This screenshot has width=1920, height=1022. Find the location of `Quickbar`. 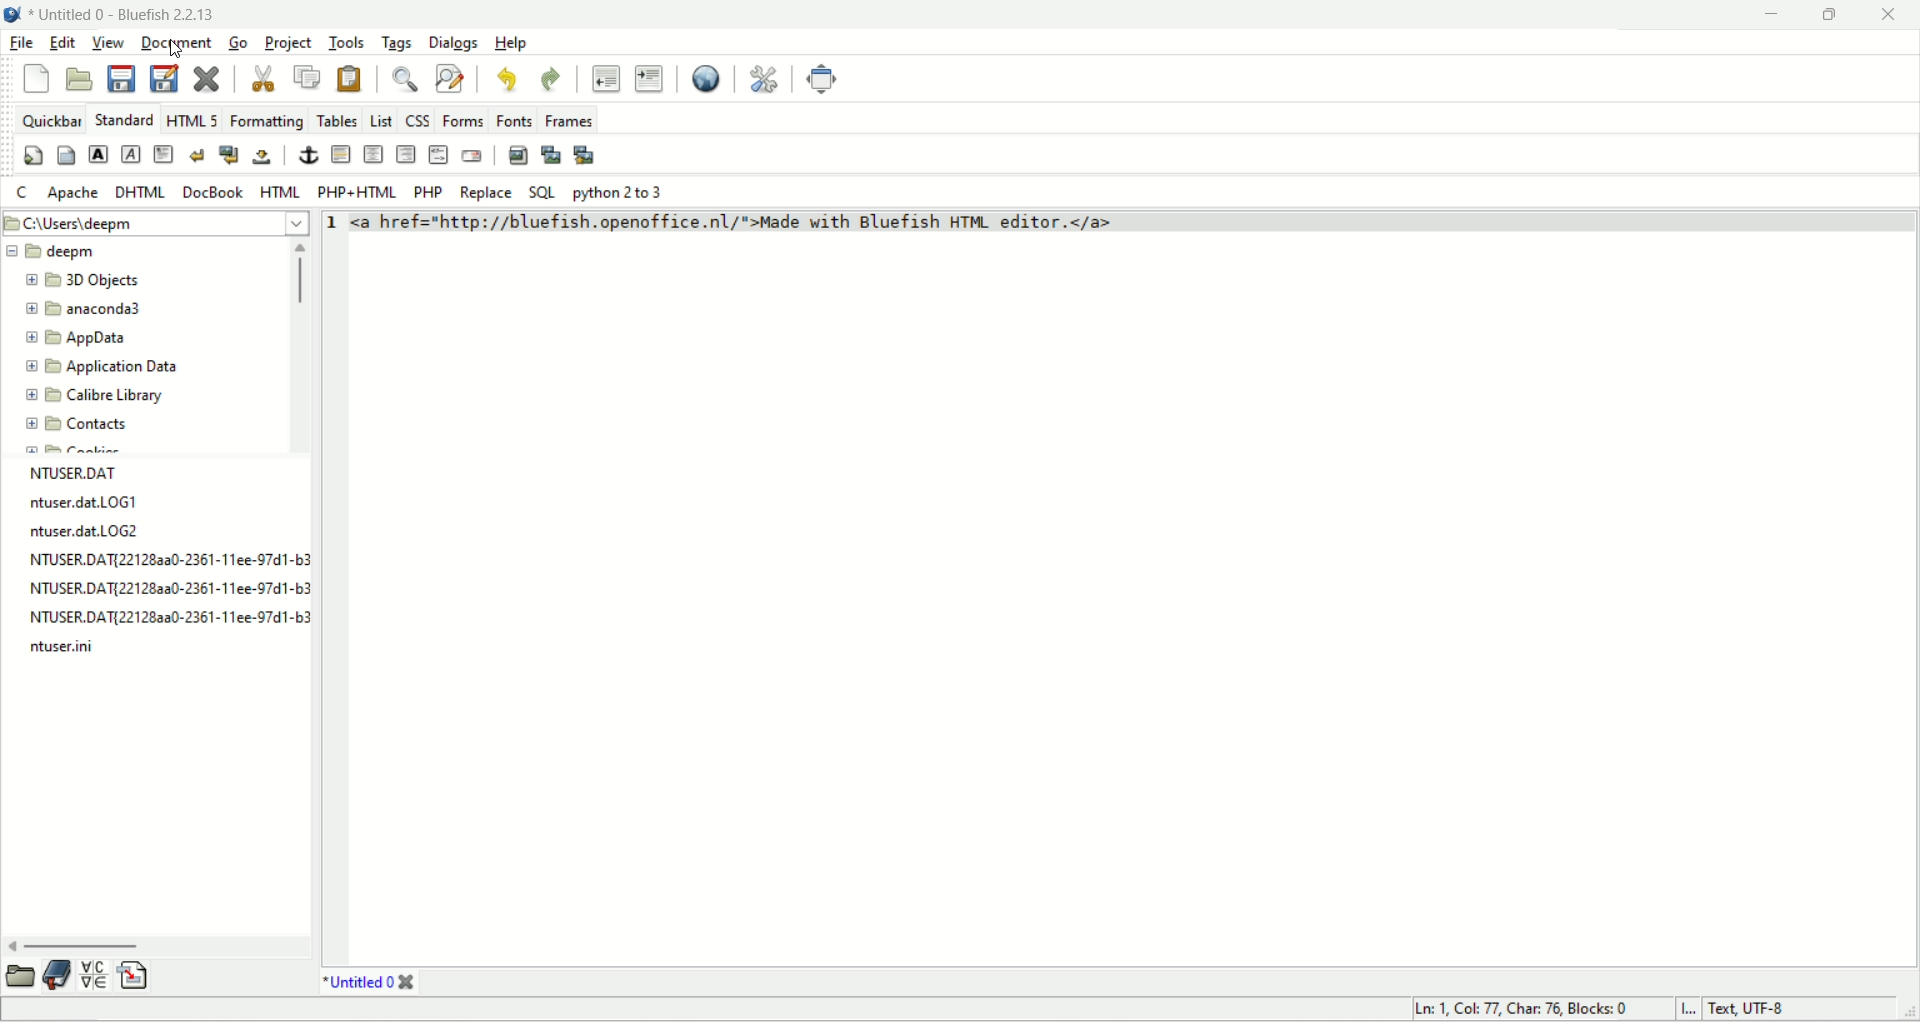

Quickbar is located at coordinates (51, 119).